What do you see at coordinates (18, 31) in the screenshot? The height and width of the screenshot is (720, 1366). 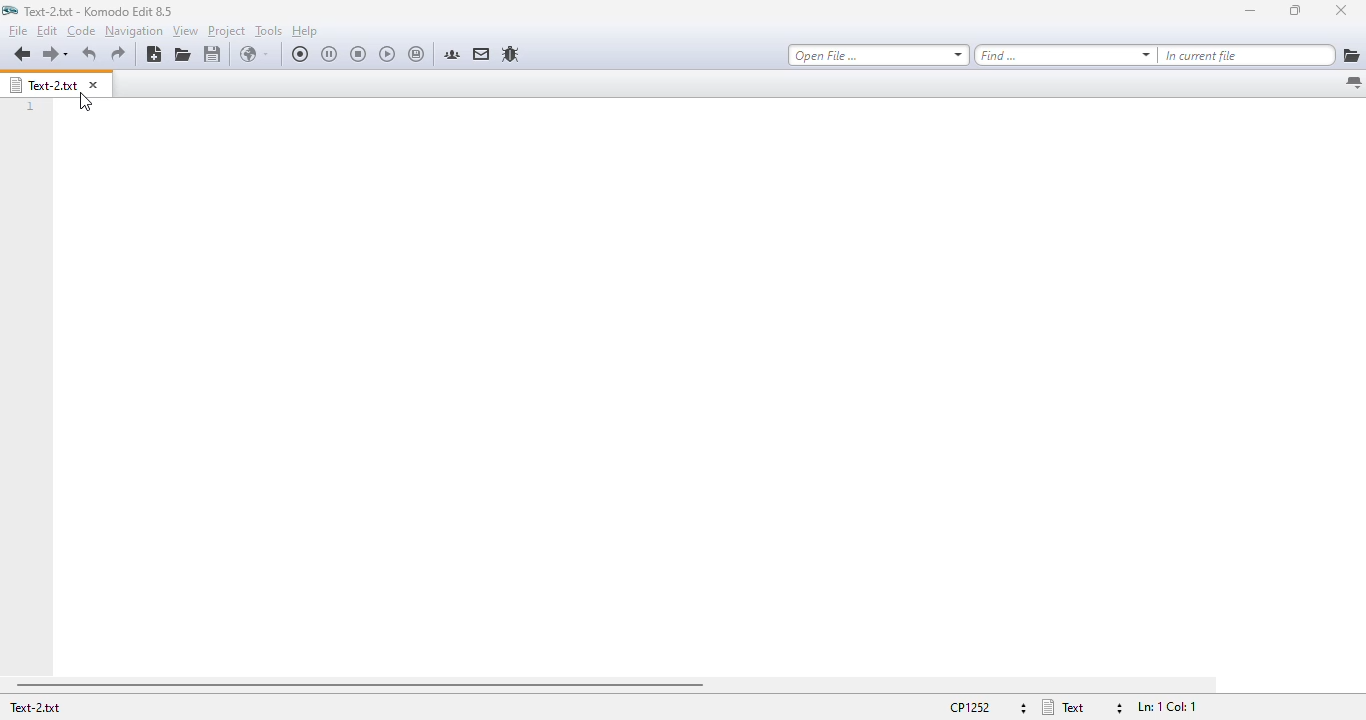 I see `file` at bounding box center [18, 31].